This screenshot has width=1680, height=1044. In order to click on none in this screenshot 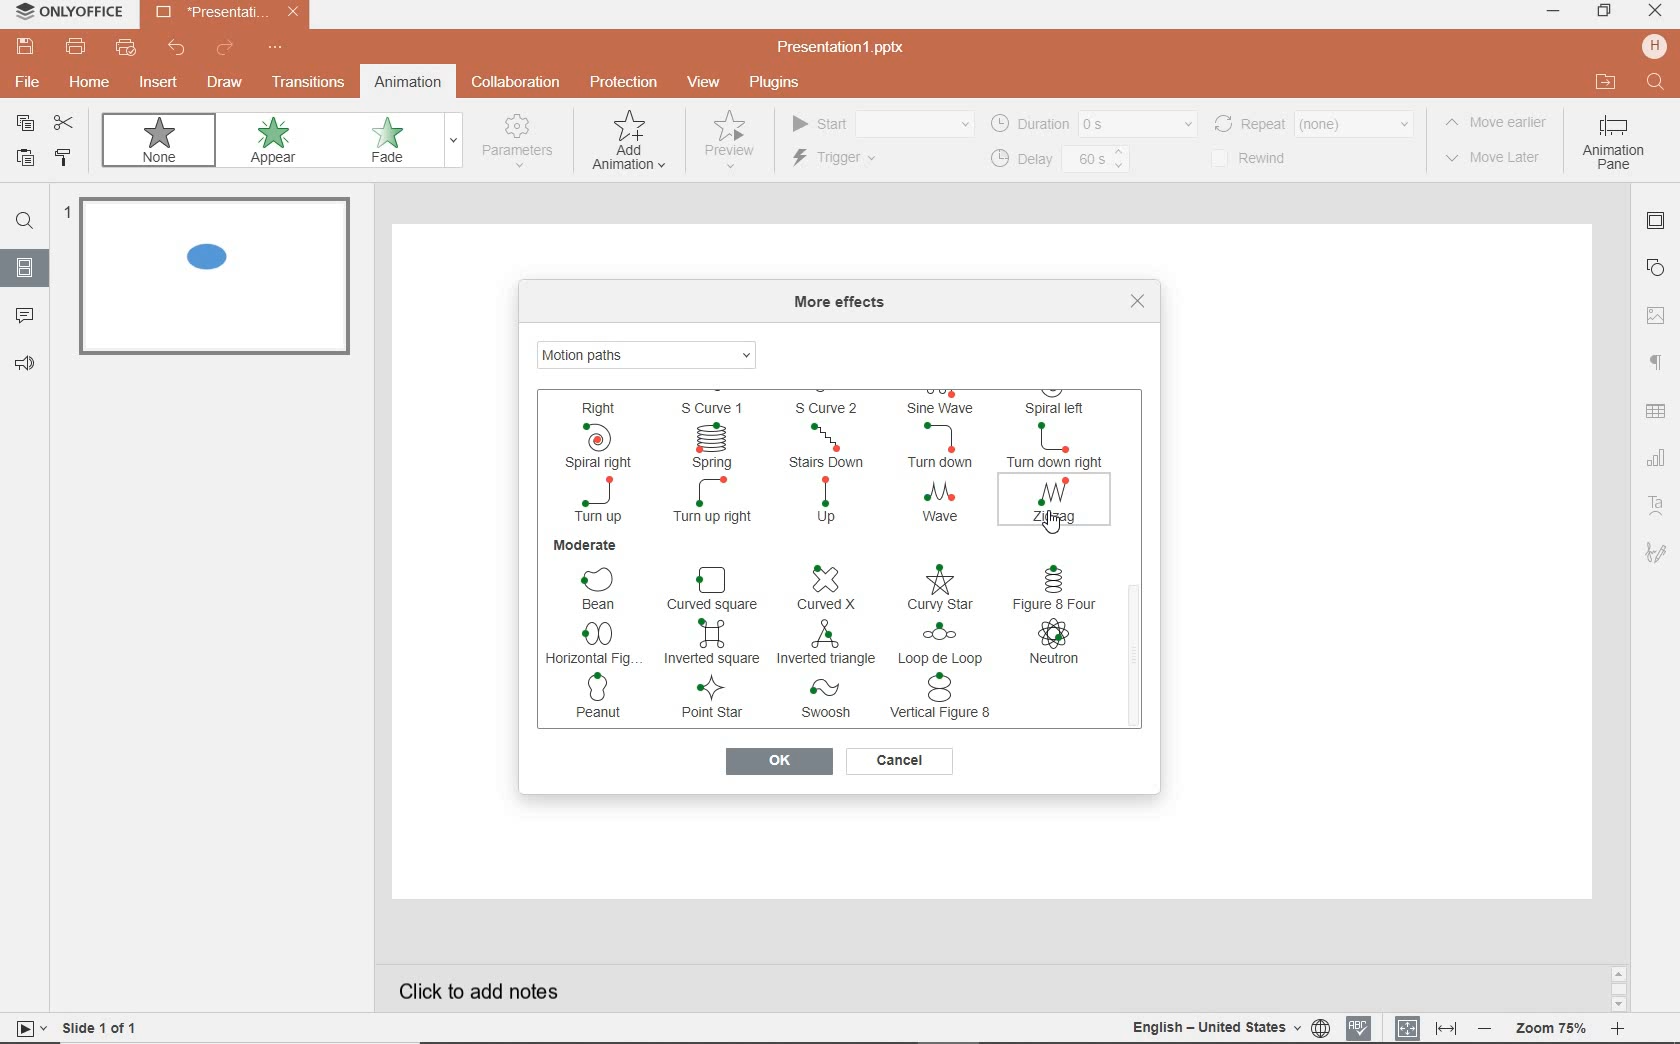, I will do `click(164, 144)`.